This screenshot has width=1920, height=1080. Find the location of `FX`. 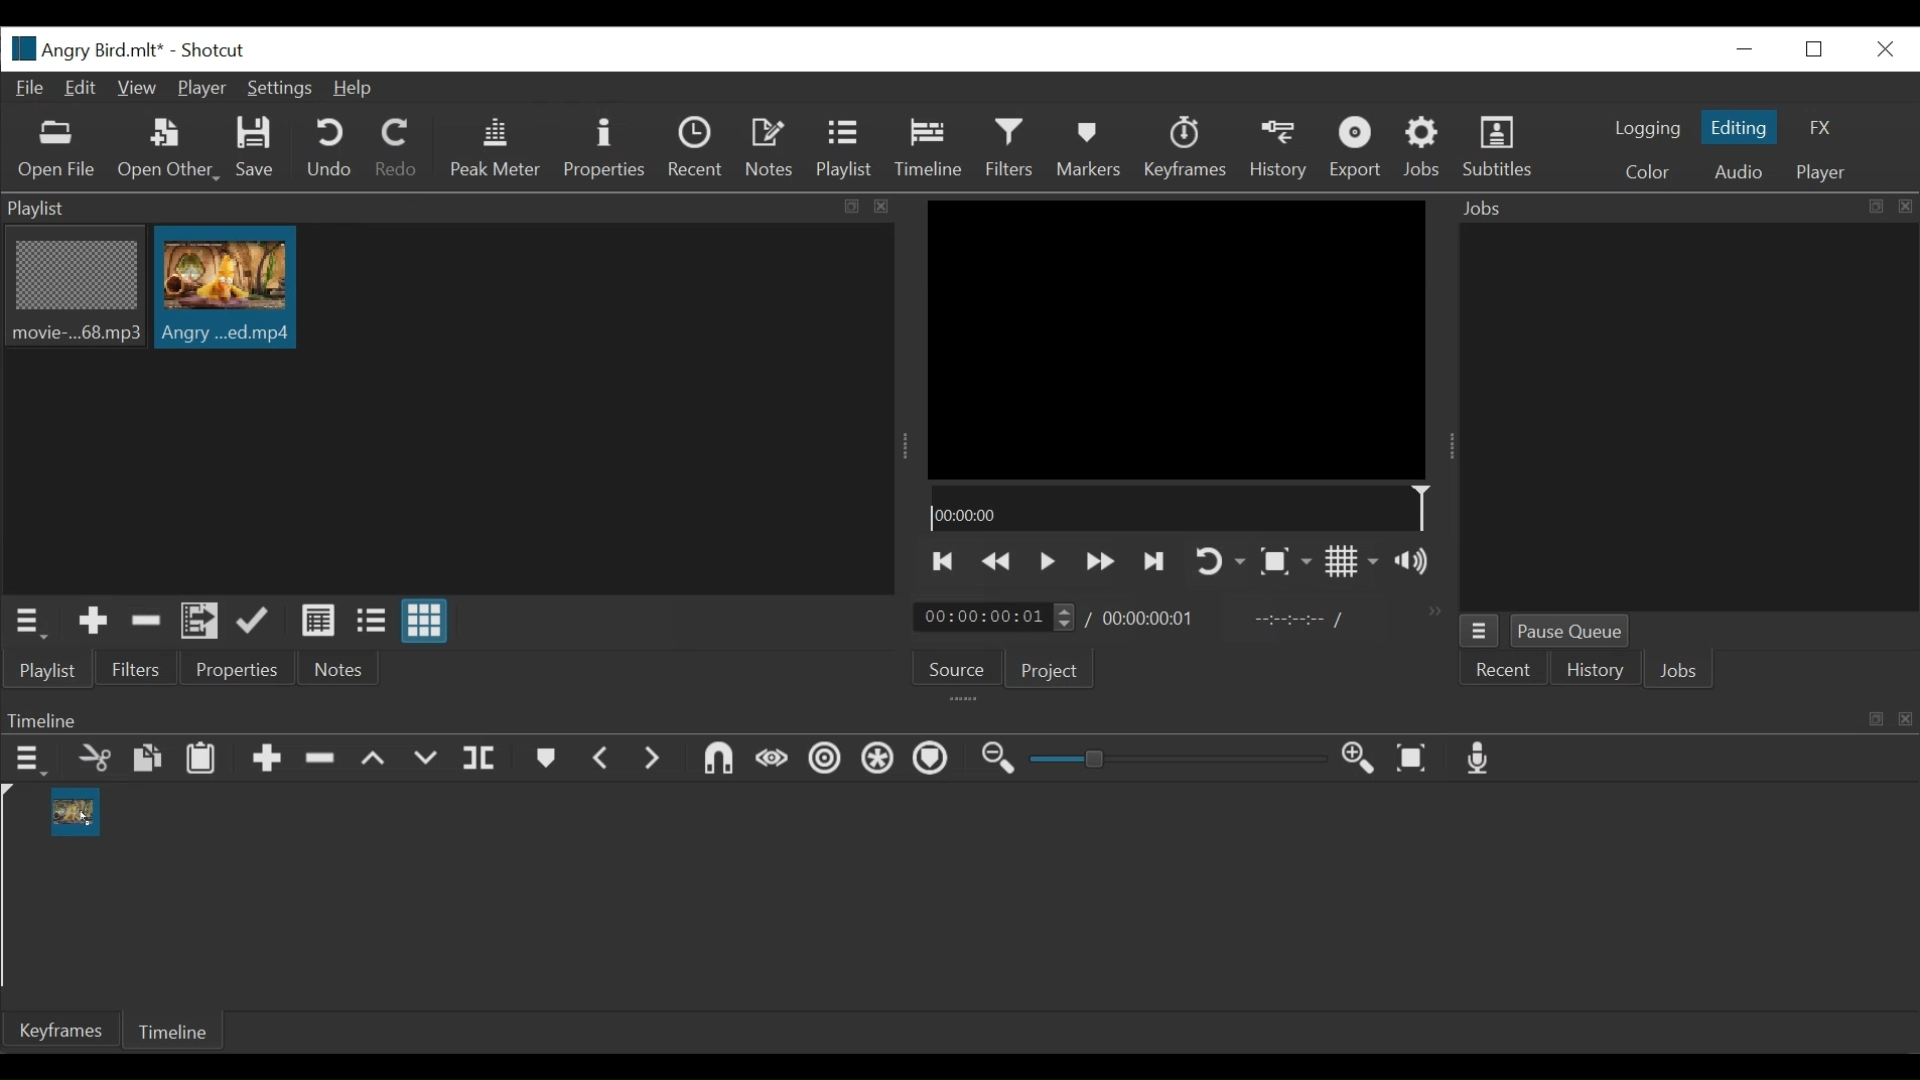

FX is located at coordinates (1823, 127).